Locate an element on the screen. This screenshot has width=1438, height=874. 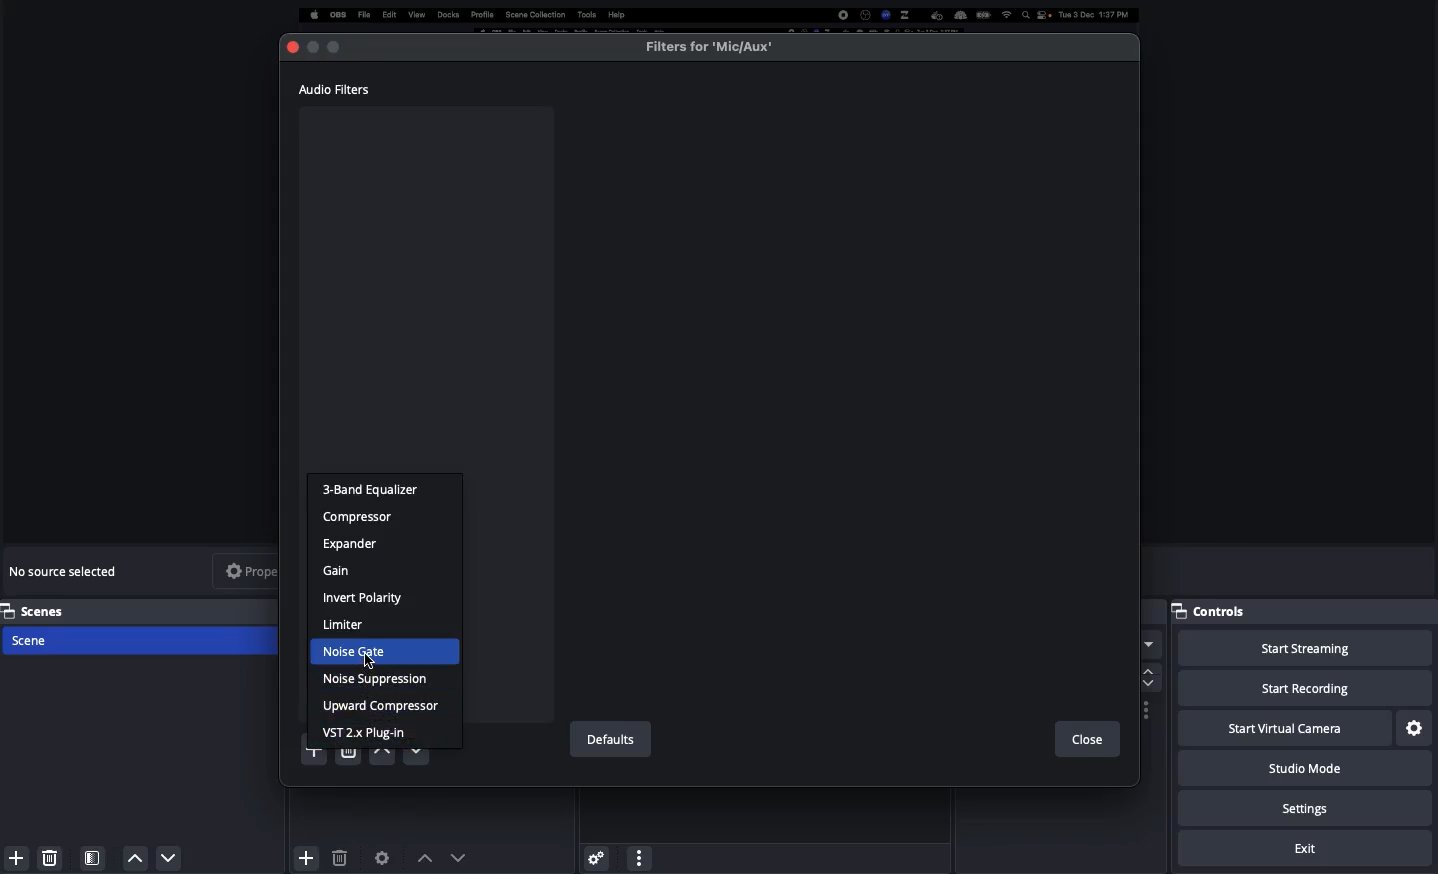
VST 2x Plug in is located at coordinates (379, 732).